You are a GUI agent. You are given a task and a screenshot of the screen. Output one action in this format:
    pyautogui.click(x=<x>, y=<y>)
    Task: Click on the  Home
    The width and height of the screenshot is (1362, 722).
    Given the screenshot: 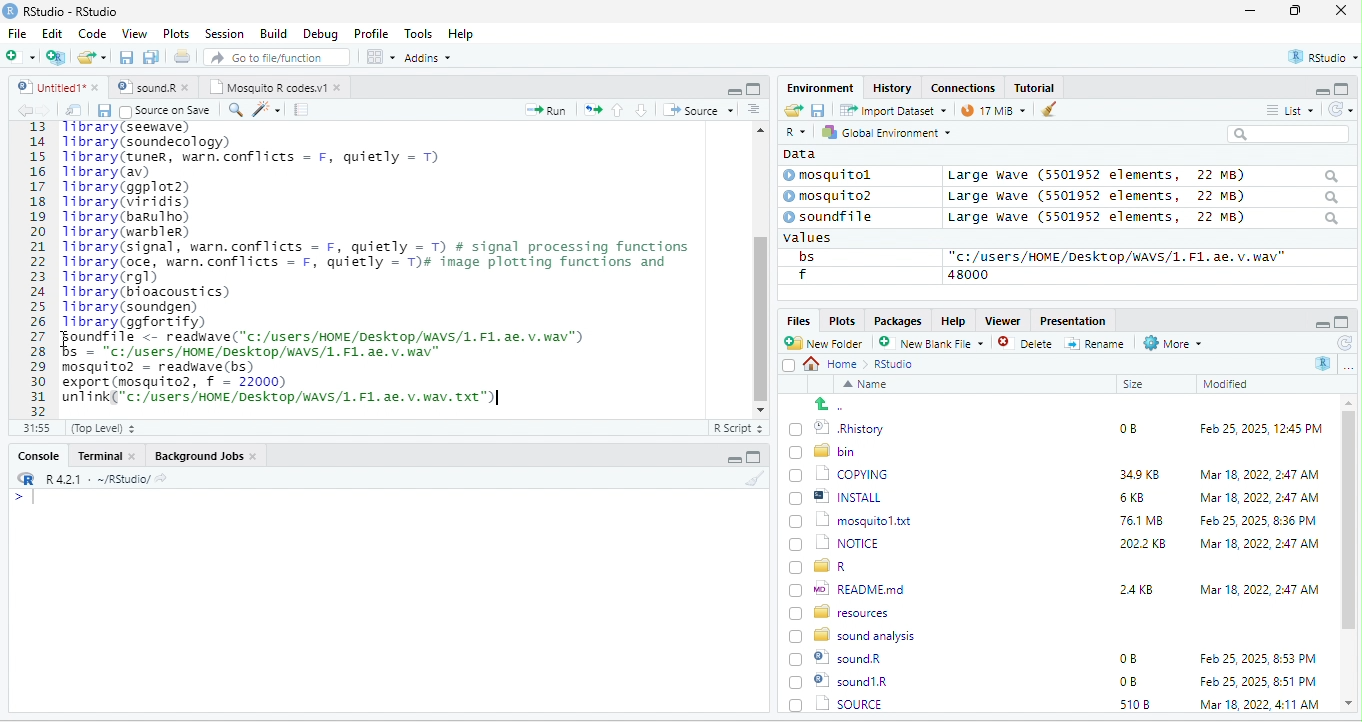 What is the action you would take?
    pyautogui.click(x=836, y=363)
    